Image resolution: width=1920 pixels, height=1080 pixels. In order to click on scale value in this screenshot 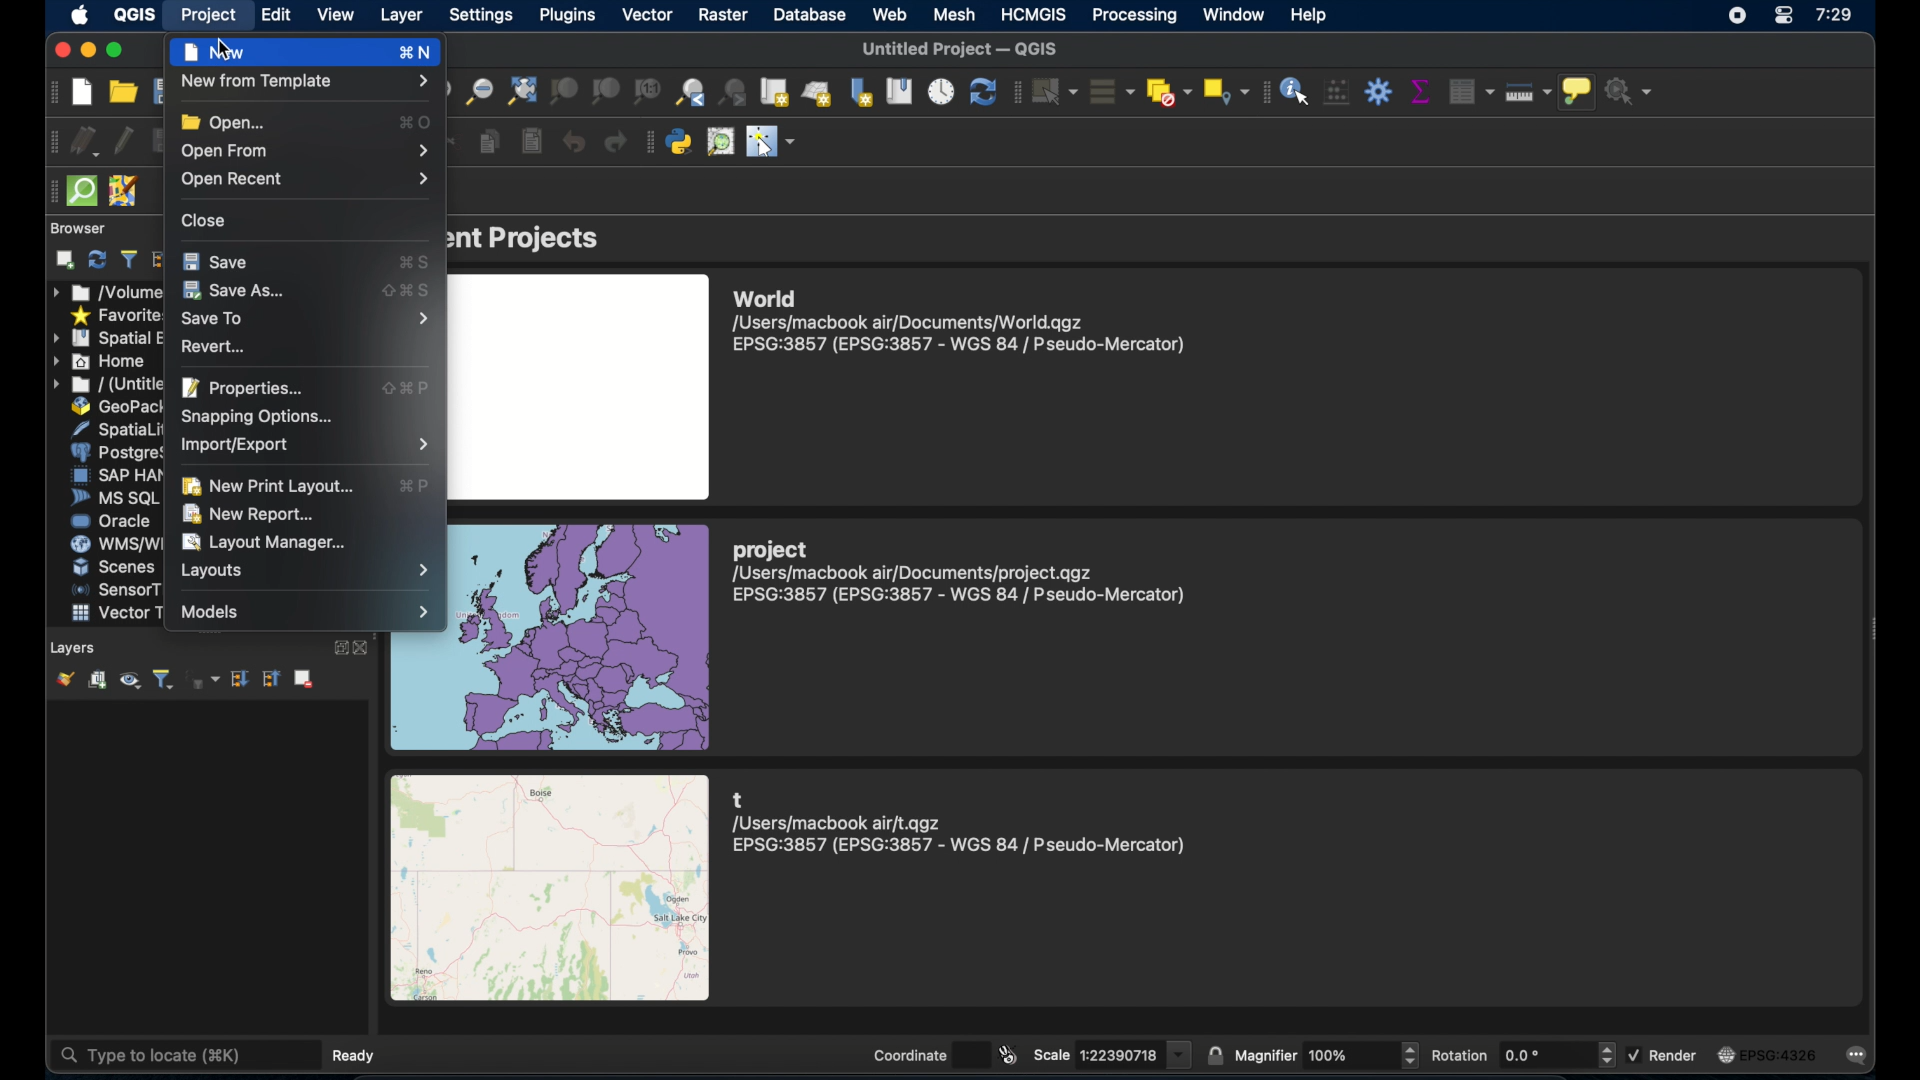, I will do `click(1121, 1054)`.